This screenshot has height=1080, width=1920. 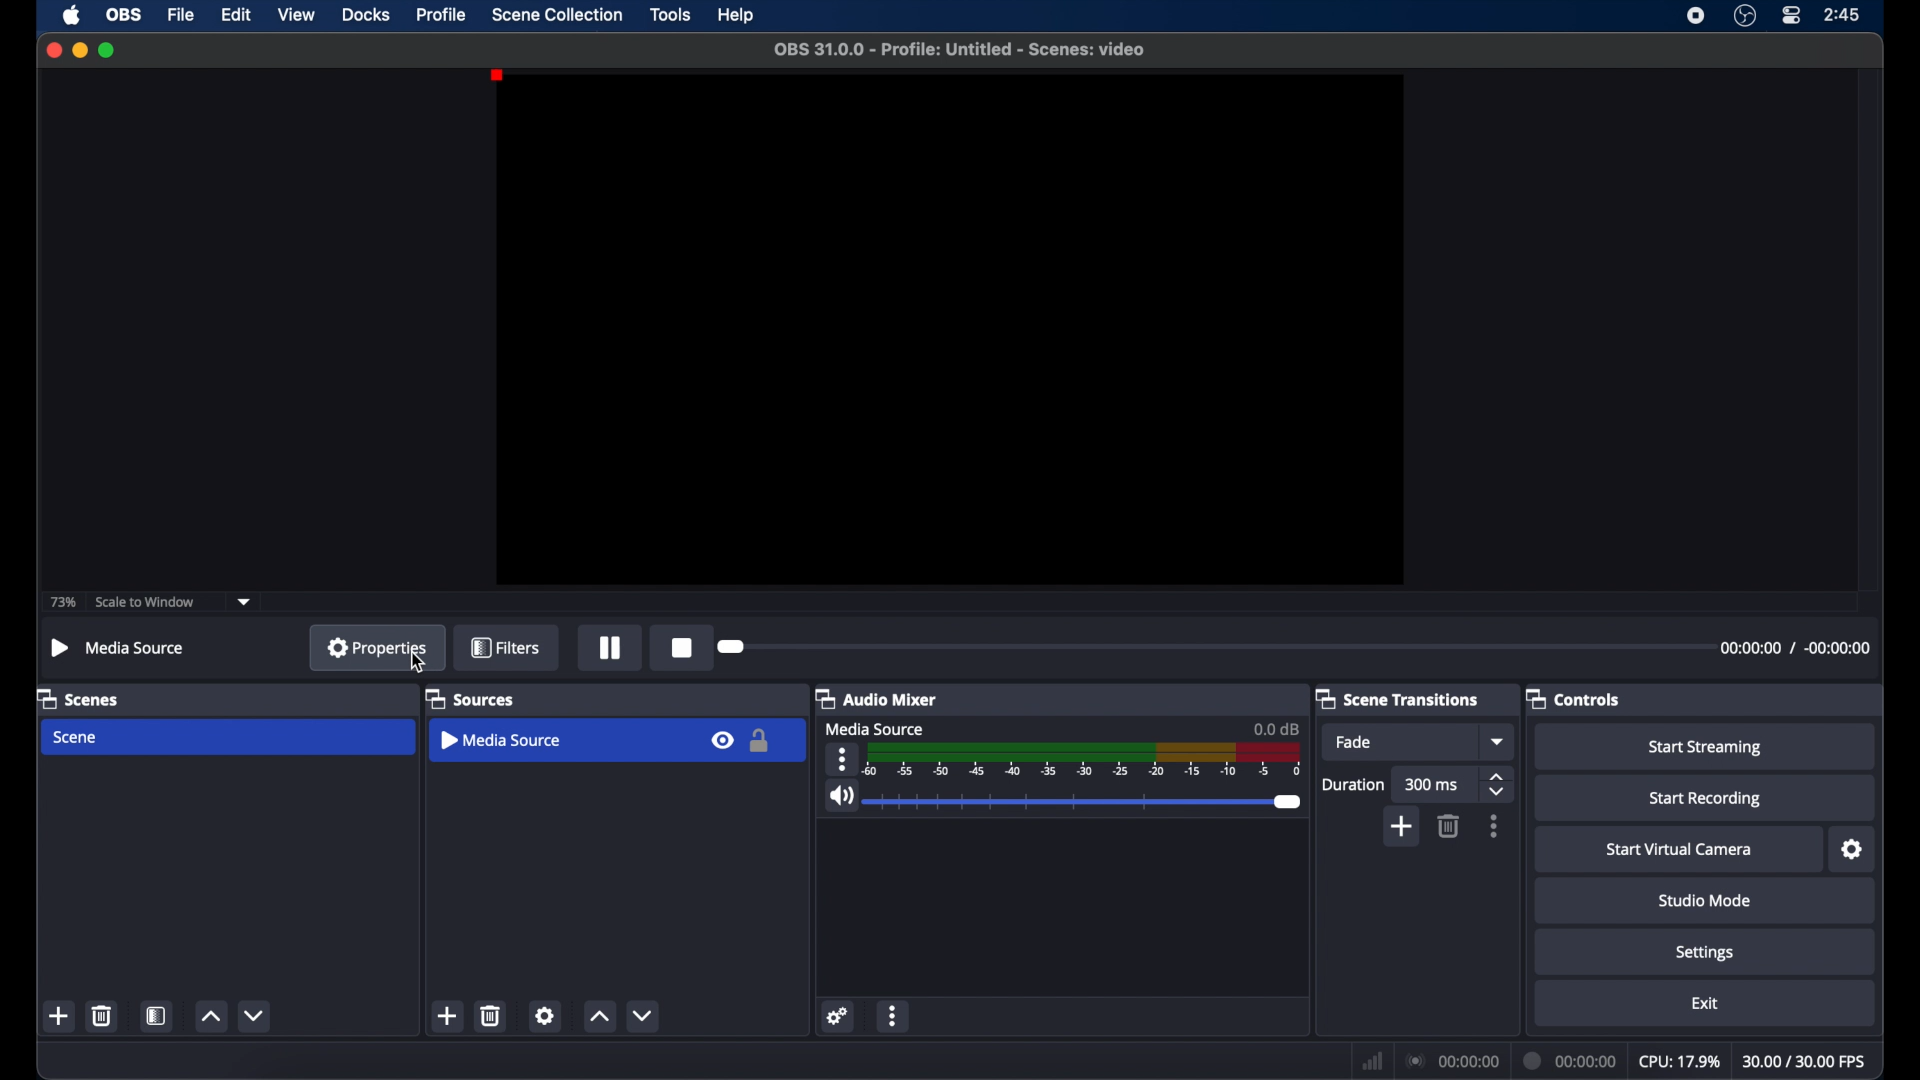 What do you see at coordinates (108, 51) in the screenshot?
I see `maximize` at bounding box center [108, 51].